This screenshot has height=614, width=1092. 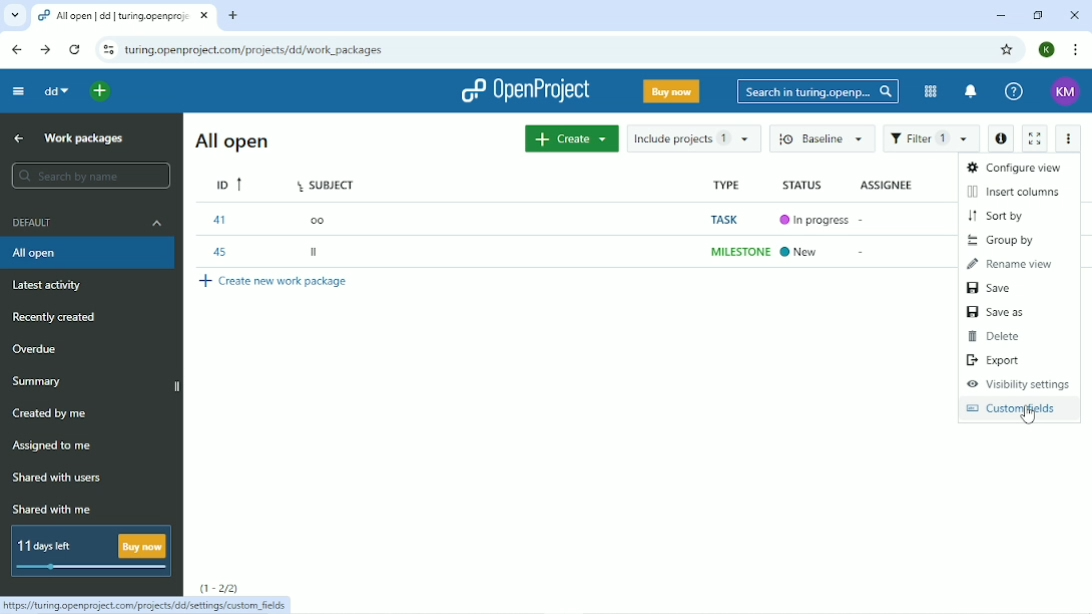 What do you see at coordinates (999, 216) in the screenshot?
I see `Sort by` at bounding box center [999, 216].